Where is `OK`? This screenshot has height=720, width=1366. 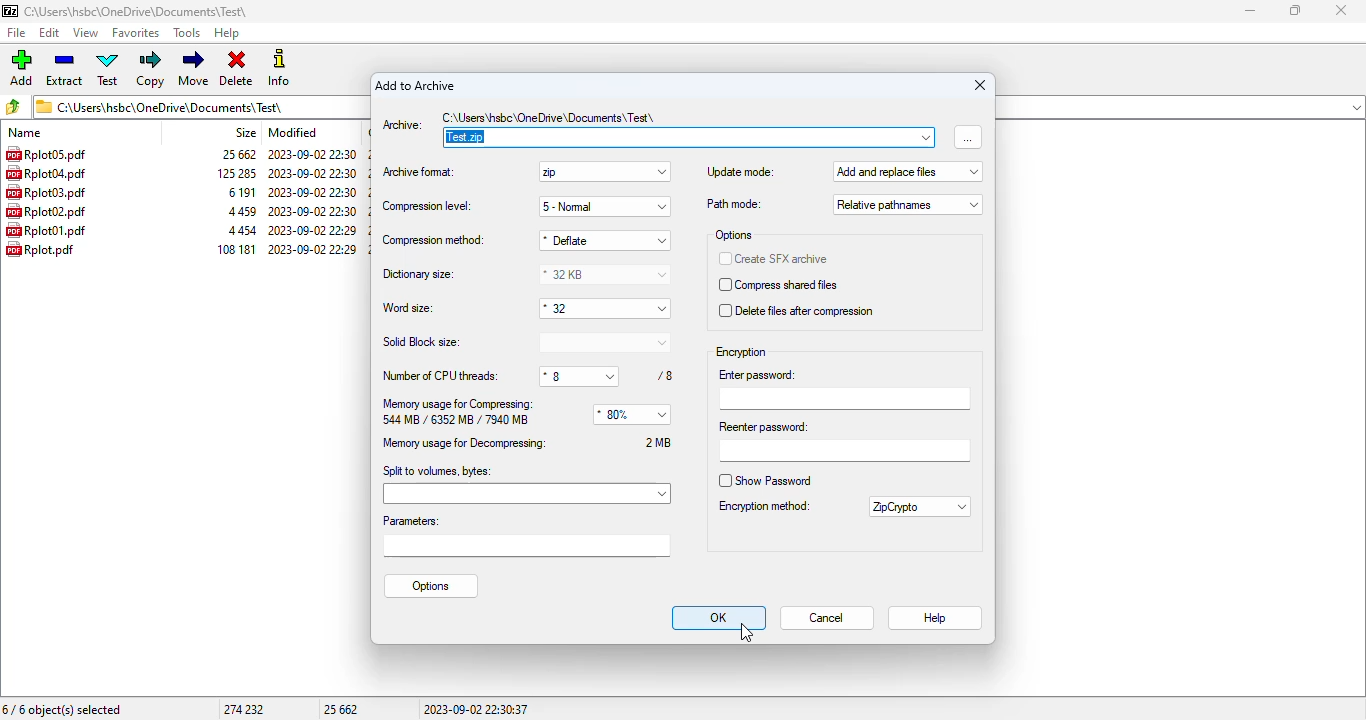
OK is located at coordinates (719, 618).